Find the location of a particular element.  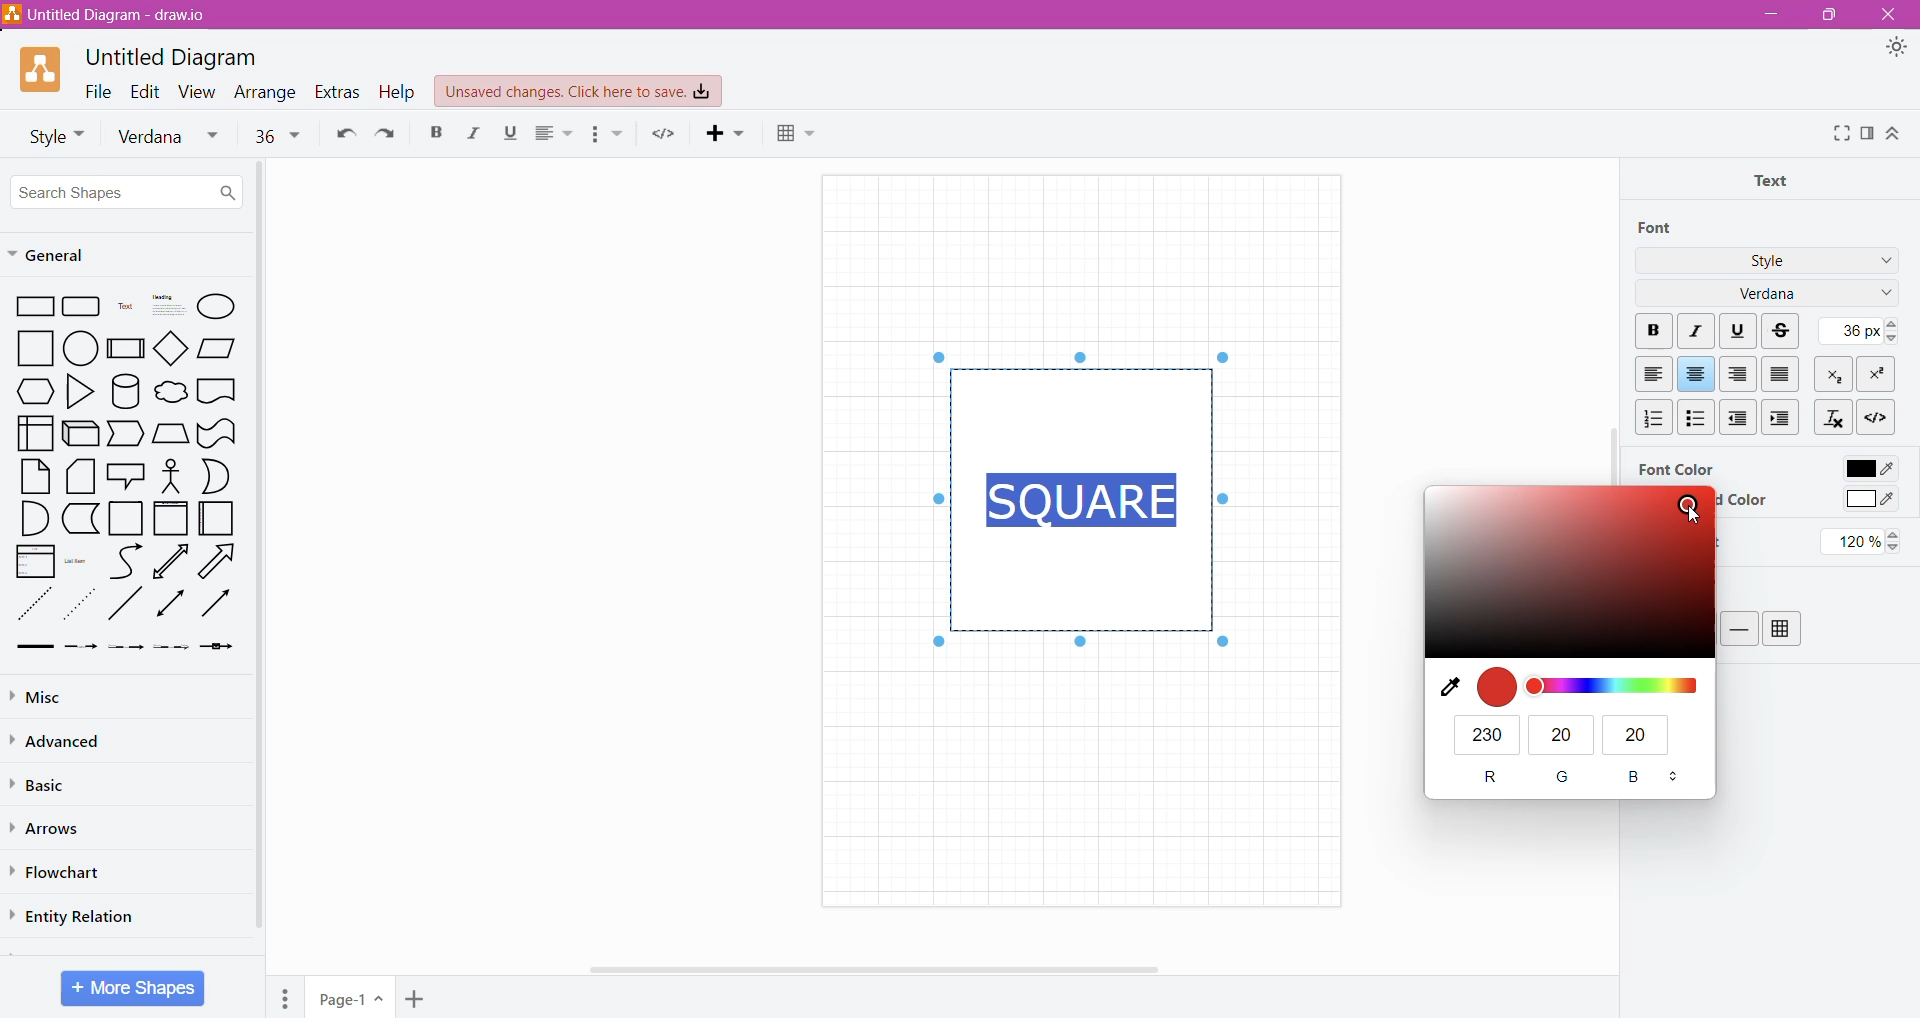

Expand/Collapse is located at coordinates (1893, 133).